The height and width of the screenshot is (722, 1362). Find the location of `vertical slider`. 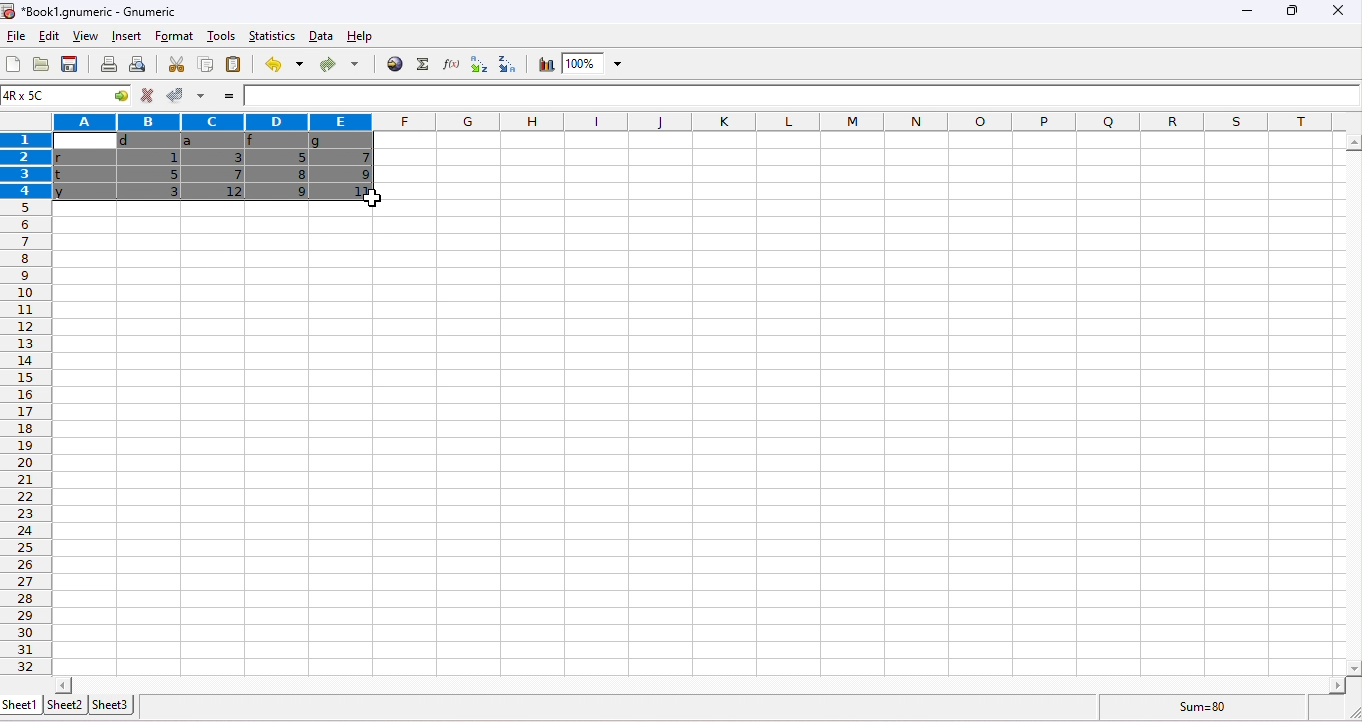

vertical slider is located at coordinates (1353, 403).